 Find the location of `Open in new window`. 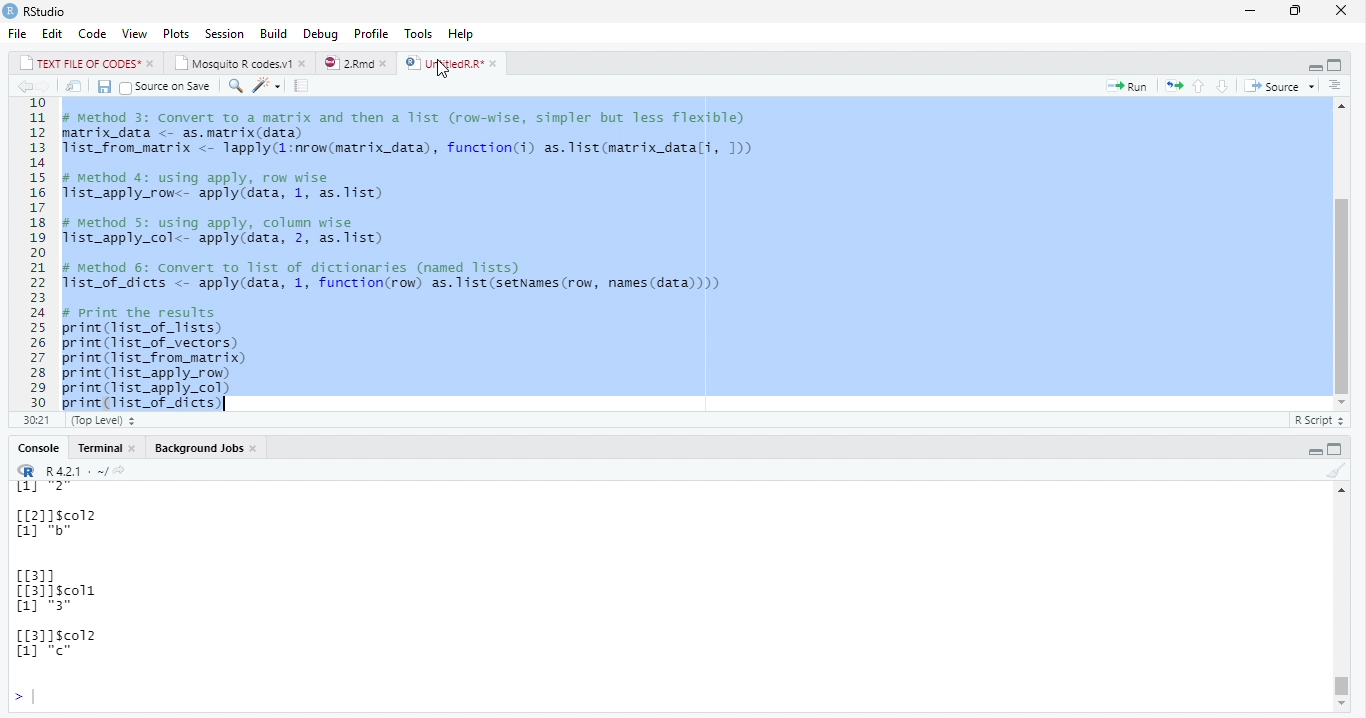

Open in new window is located at coordinates (74, 86).